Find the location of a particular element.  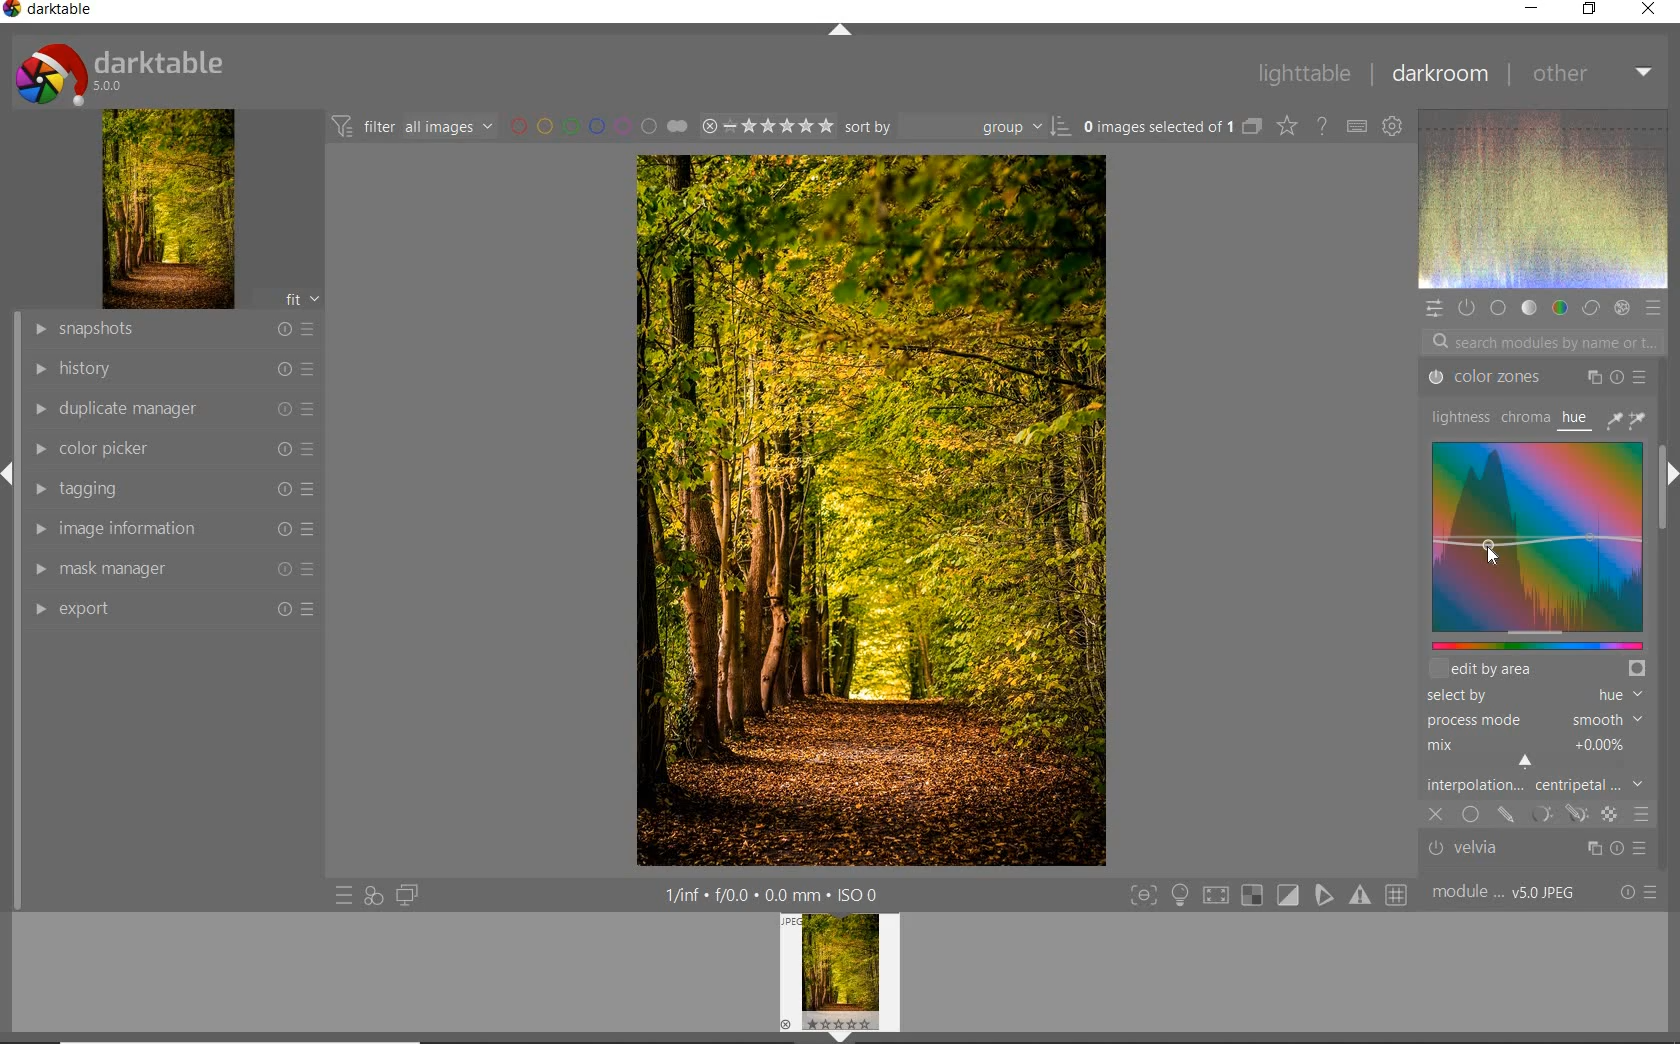

shift+alt+scroll to change height is located at coordinates (1517, 670).